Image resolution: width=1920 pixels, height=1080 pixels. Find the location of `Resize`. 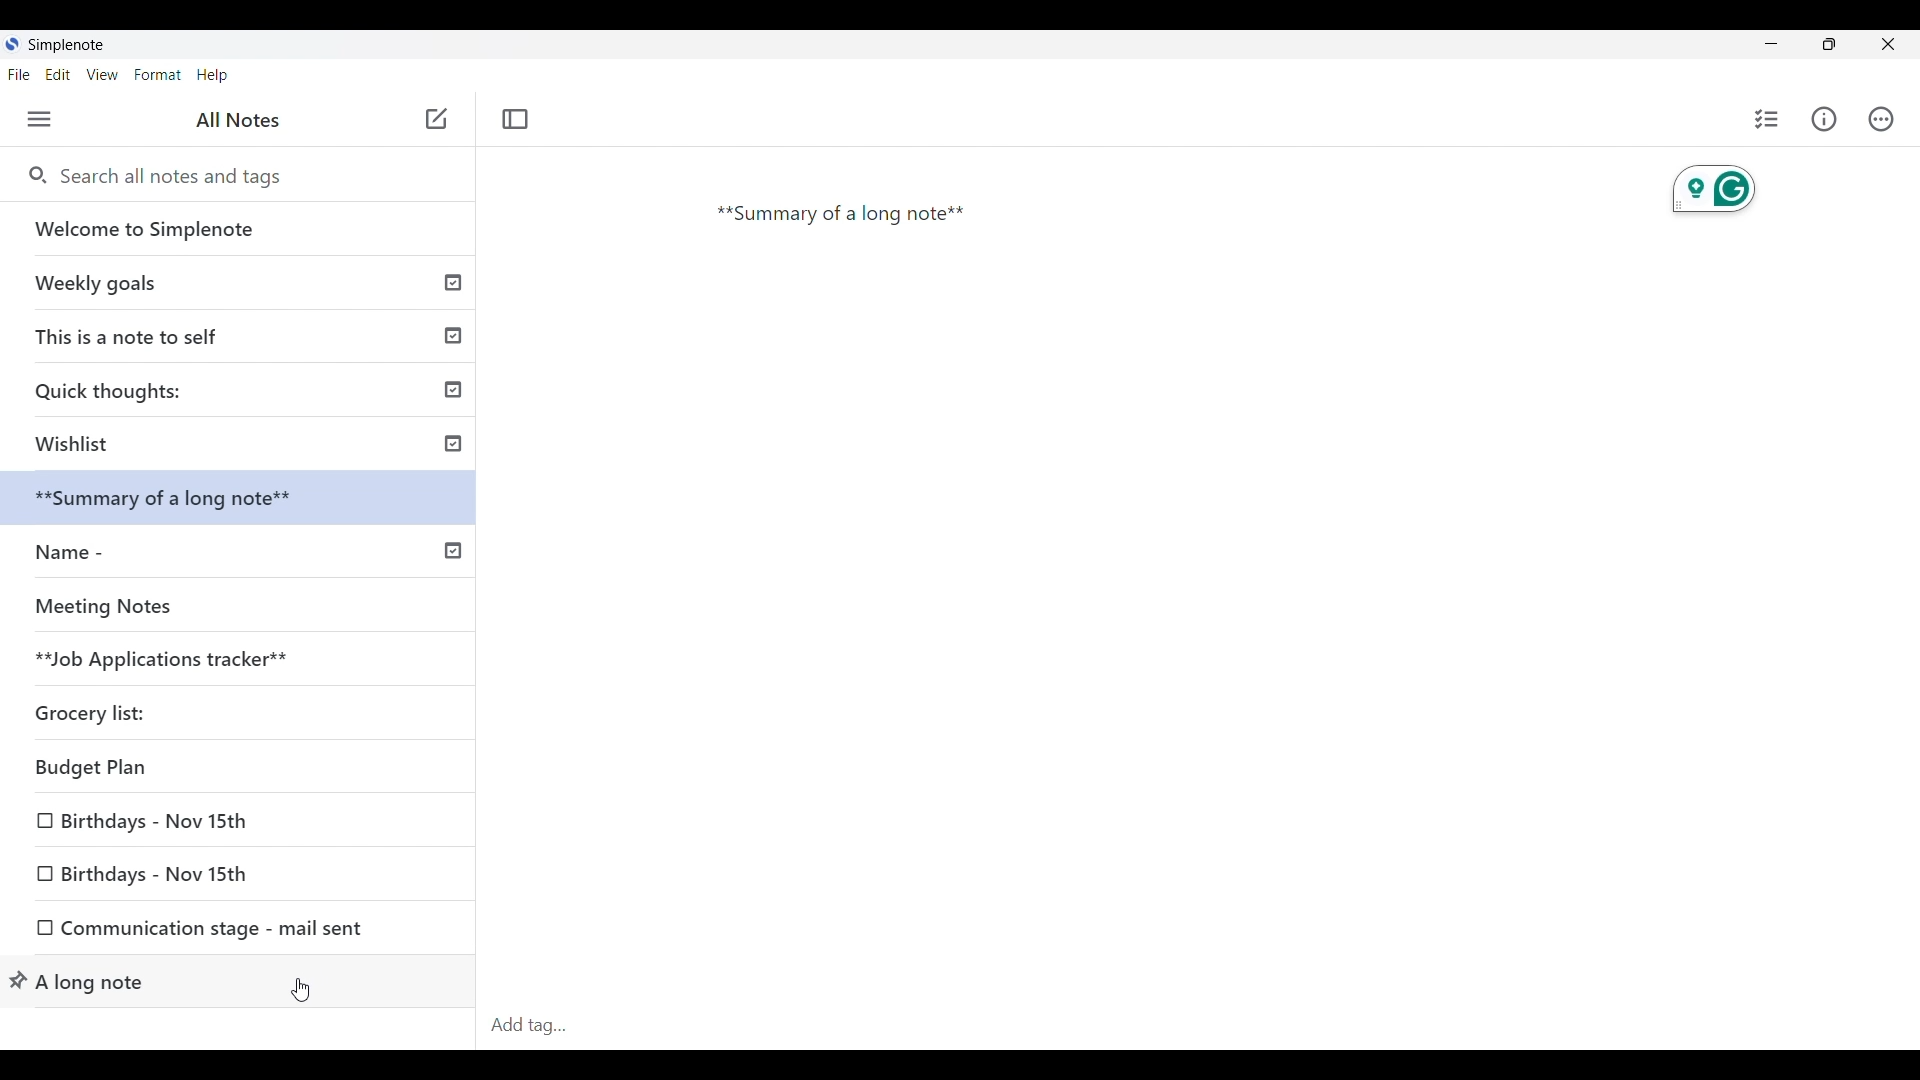

Resize is located at coordinates (1830, 44).